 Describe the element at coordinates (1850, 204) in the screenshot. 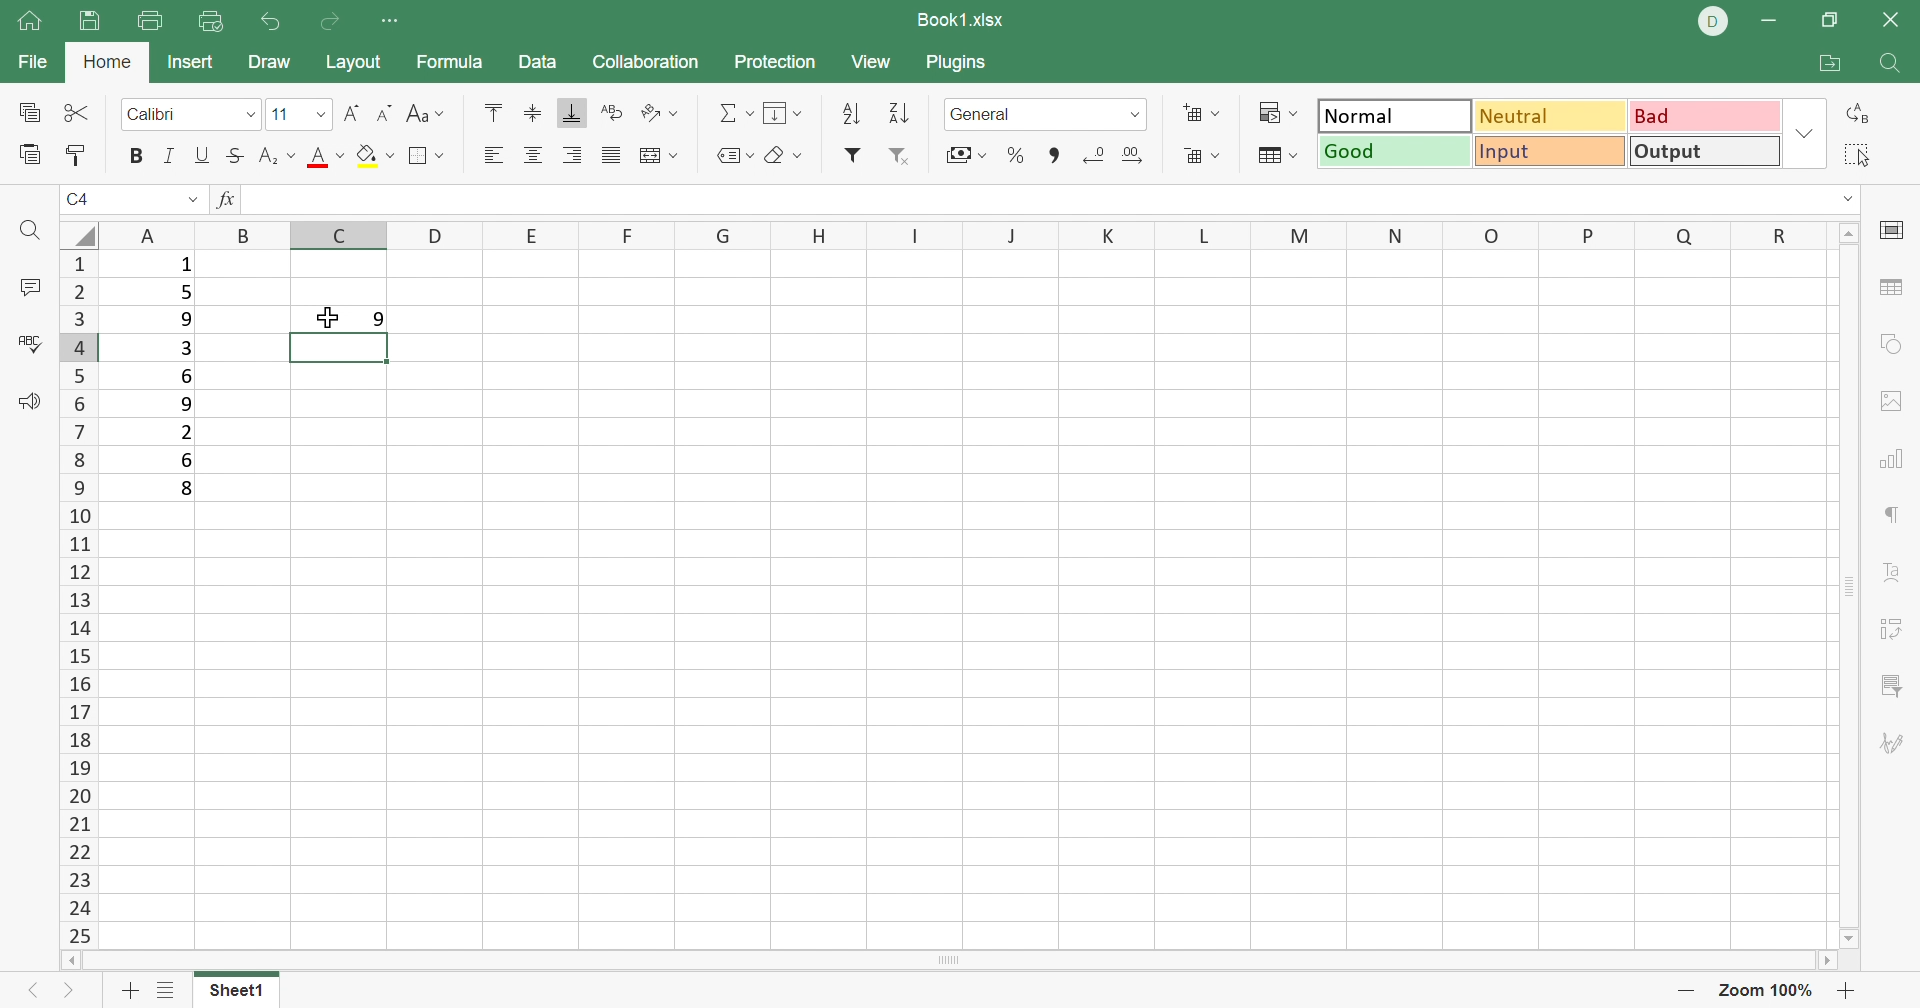

I see `Drop Down` at that location.